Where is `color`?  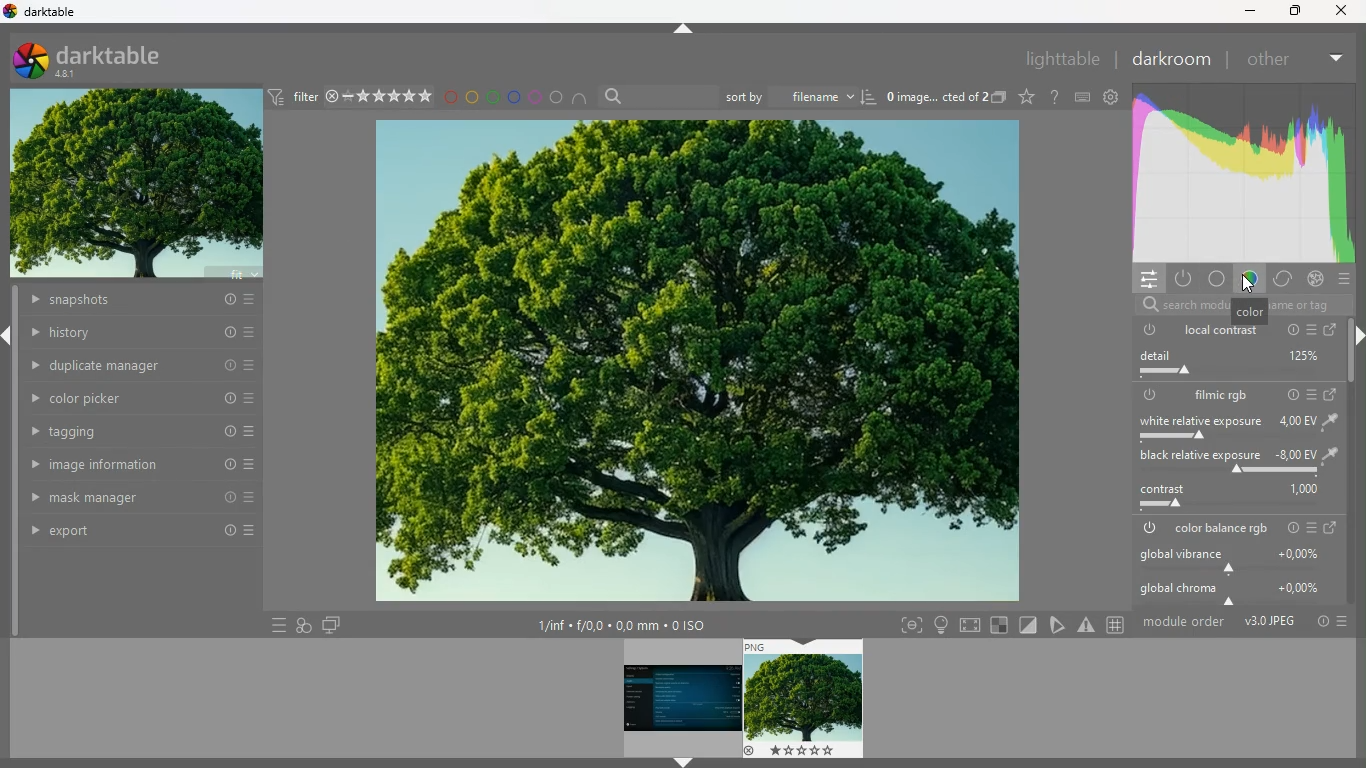 color is located at coordinates (1247, 281).